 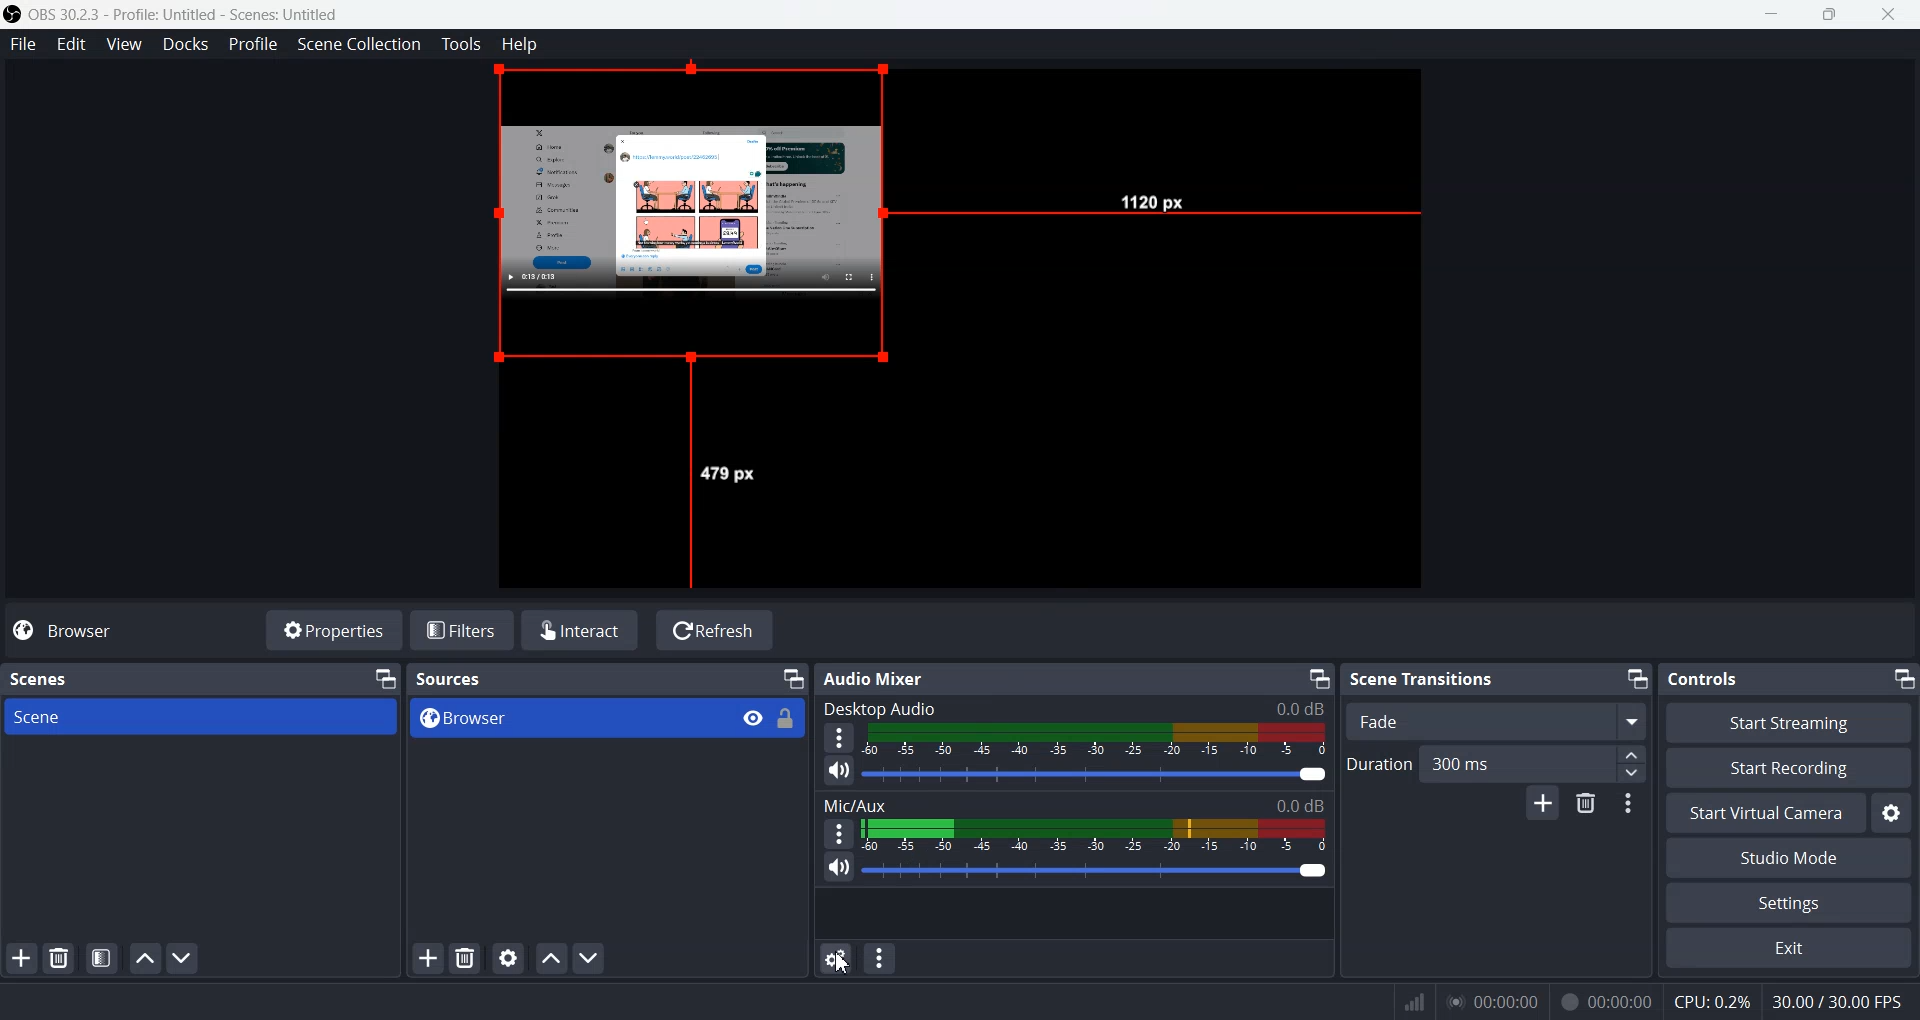 What do you see at coordinates (1842, 1002) in the screenshot?
I see `30.00 / 30.00 FPS` at bounding box center [1842, 1002].